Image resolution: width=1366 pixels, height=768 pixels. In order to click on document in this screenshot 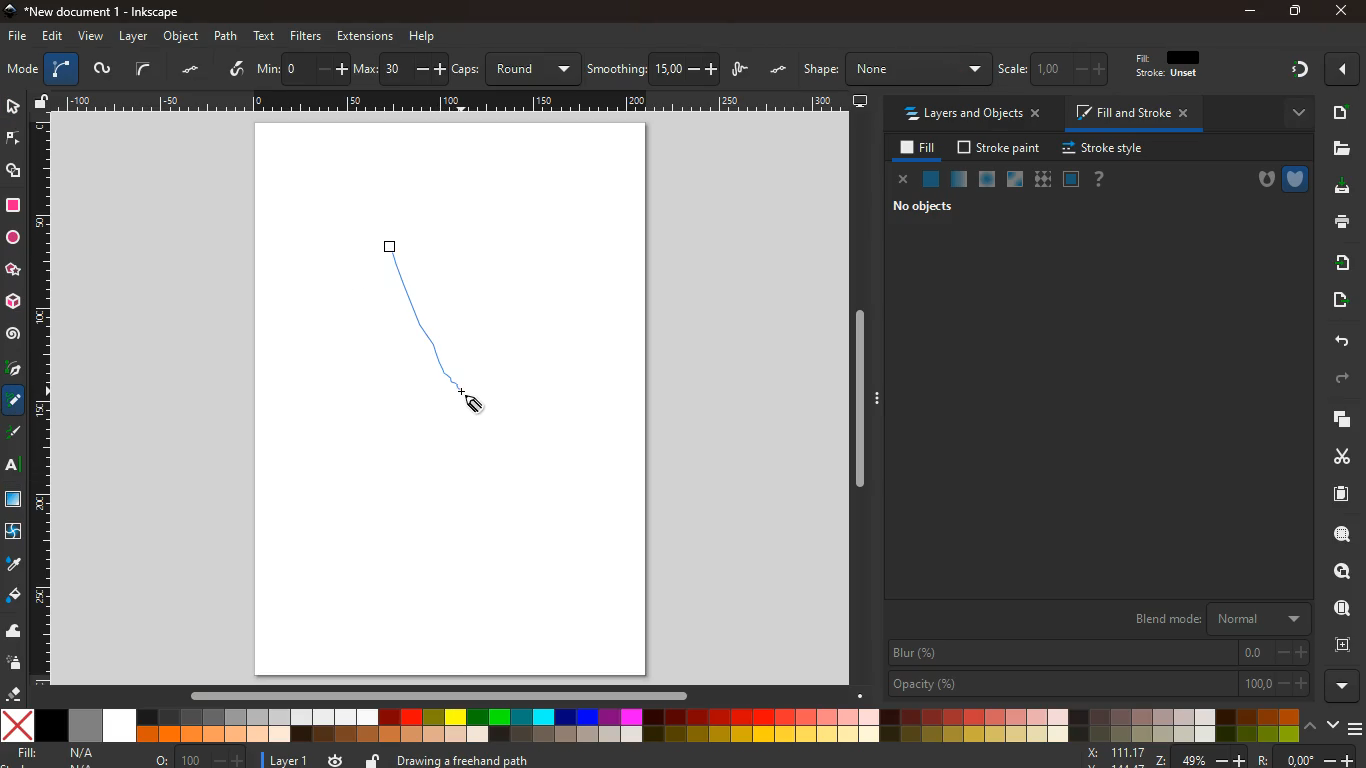, I will do `click(1343, 493)`.